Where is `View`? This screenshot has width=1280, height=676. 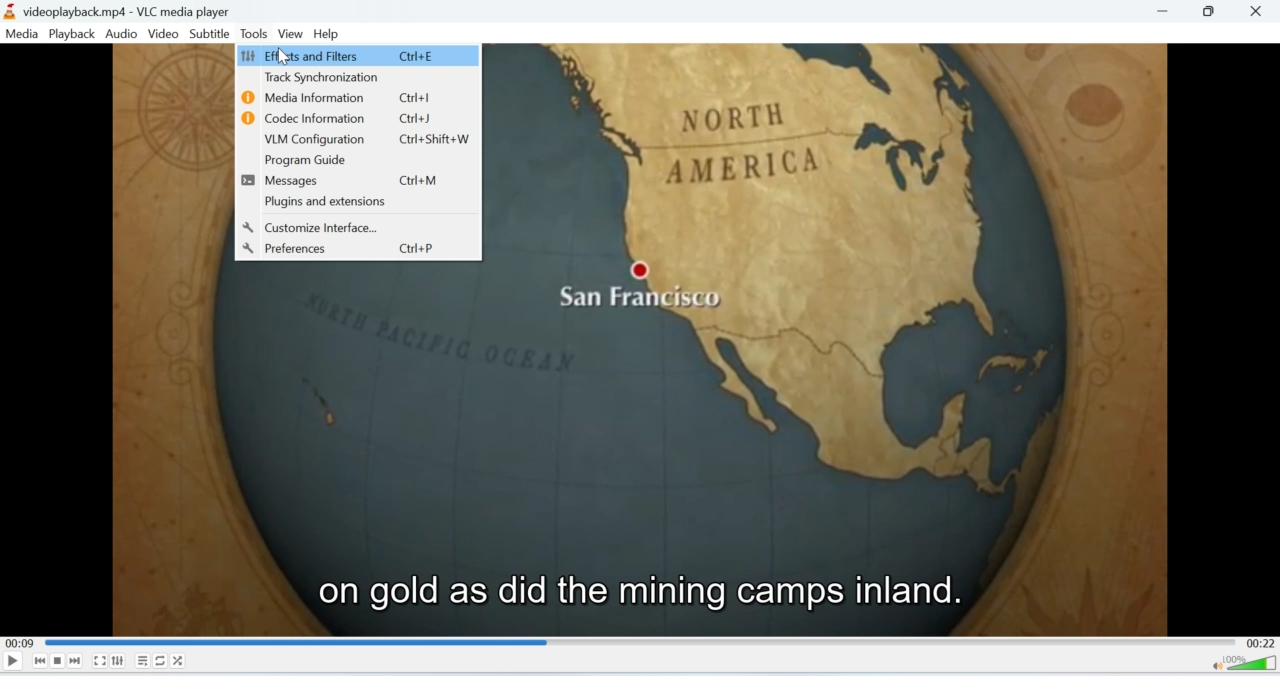
View is located at coordinates (292, 35).